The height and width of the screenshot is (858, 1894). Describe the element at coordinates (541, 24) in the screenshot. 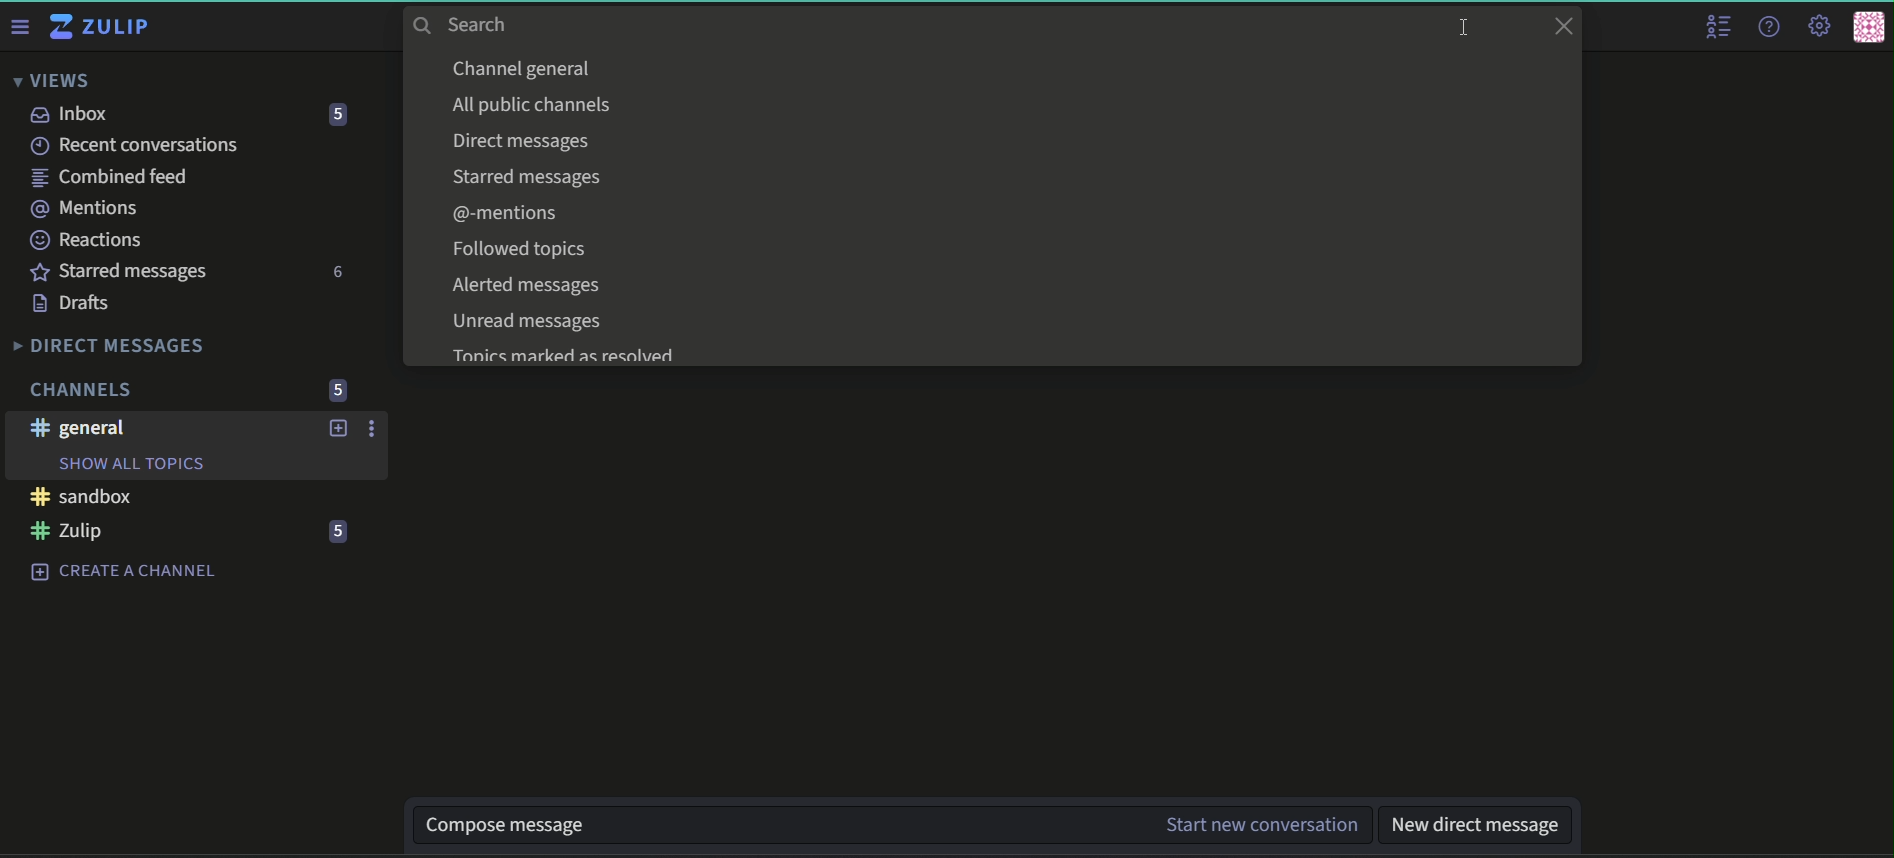

I see `search bar` at that location.